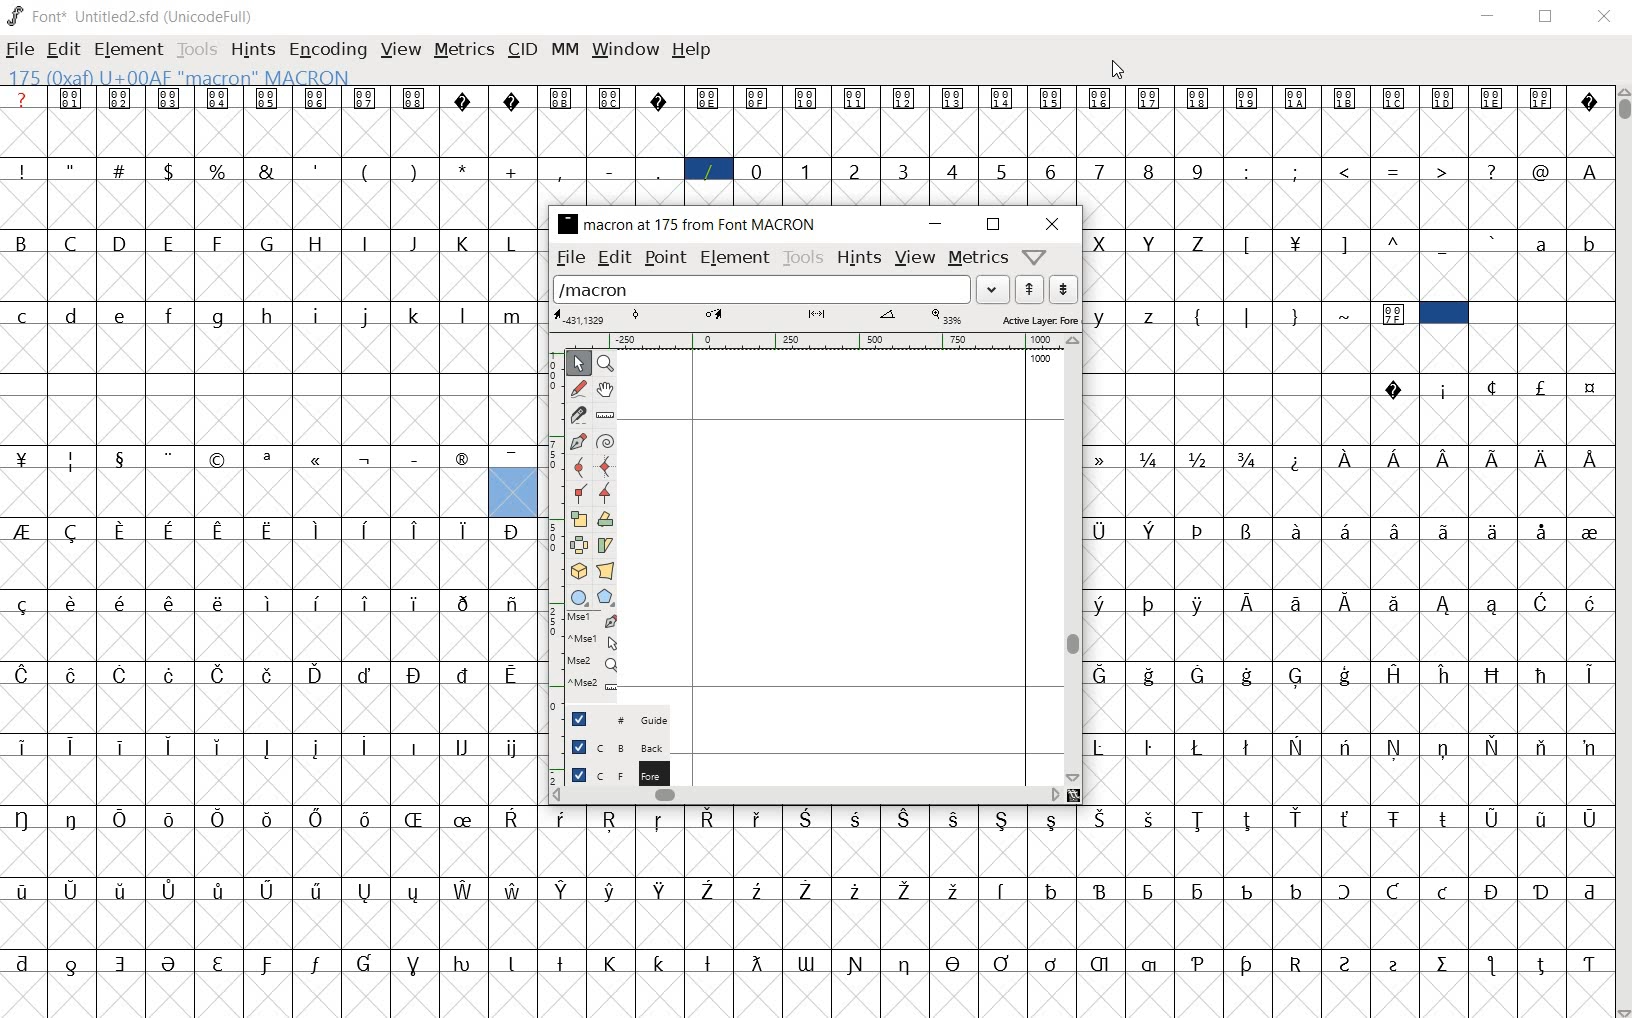 The width and height of the screenshot is (1632, 1018). I want to click on Symbol, so click(562, 97).